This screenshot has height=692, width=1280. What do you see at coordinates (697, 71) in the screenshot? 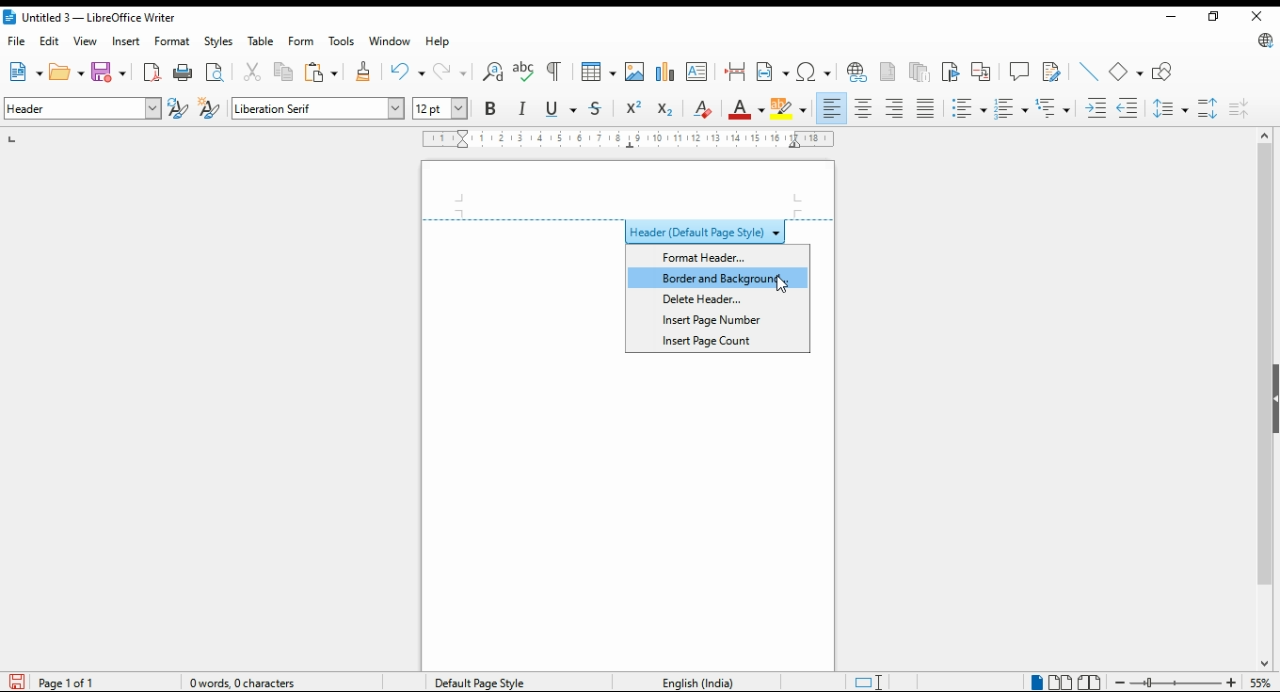
I see `insert textbox` at bounding box center [697, 71].